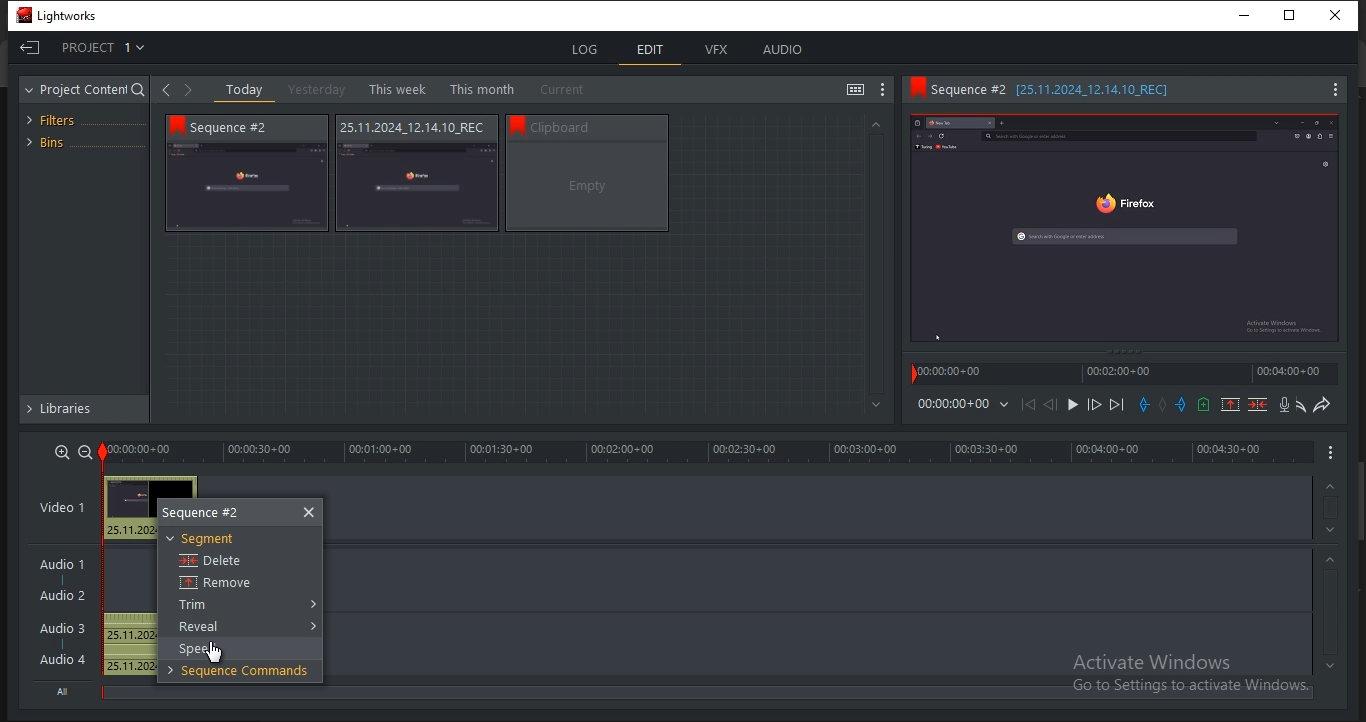 The image size is (1366, 722). I want to click on add a cue, so click(1204, 405).